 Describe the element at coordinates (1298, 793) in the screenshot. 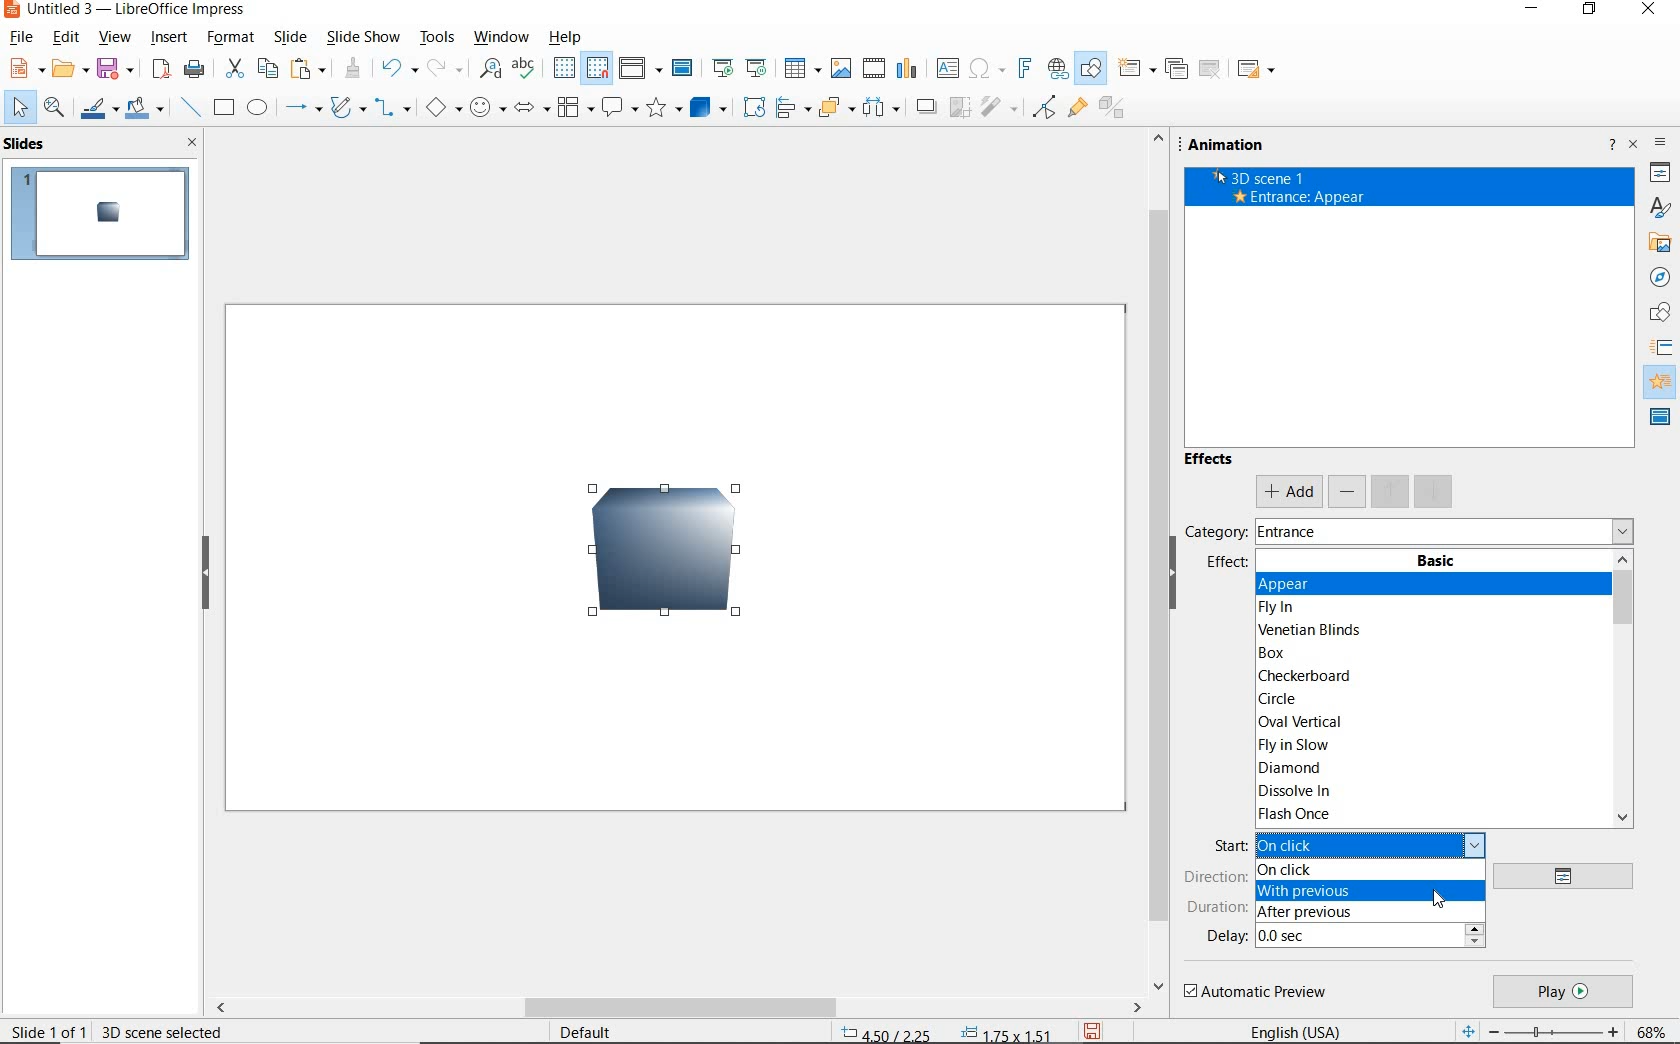

I see `DISSOLVE IN` at that location.